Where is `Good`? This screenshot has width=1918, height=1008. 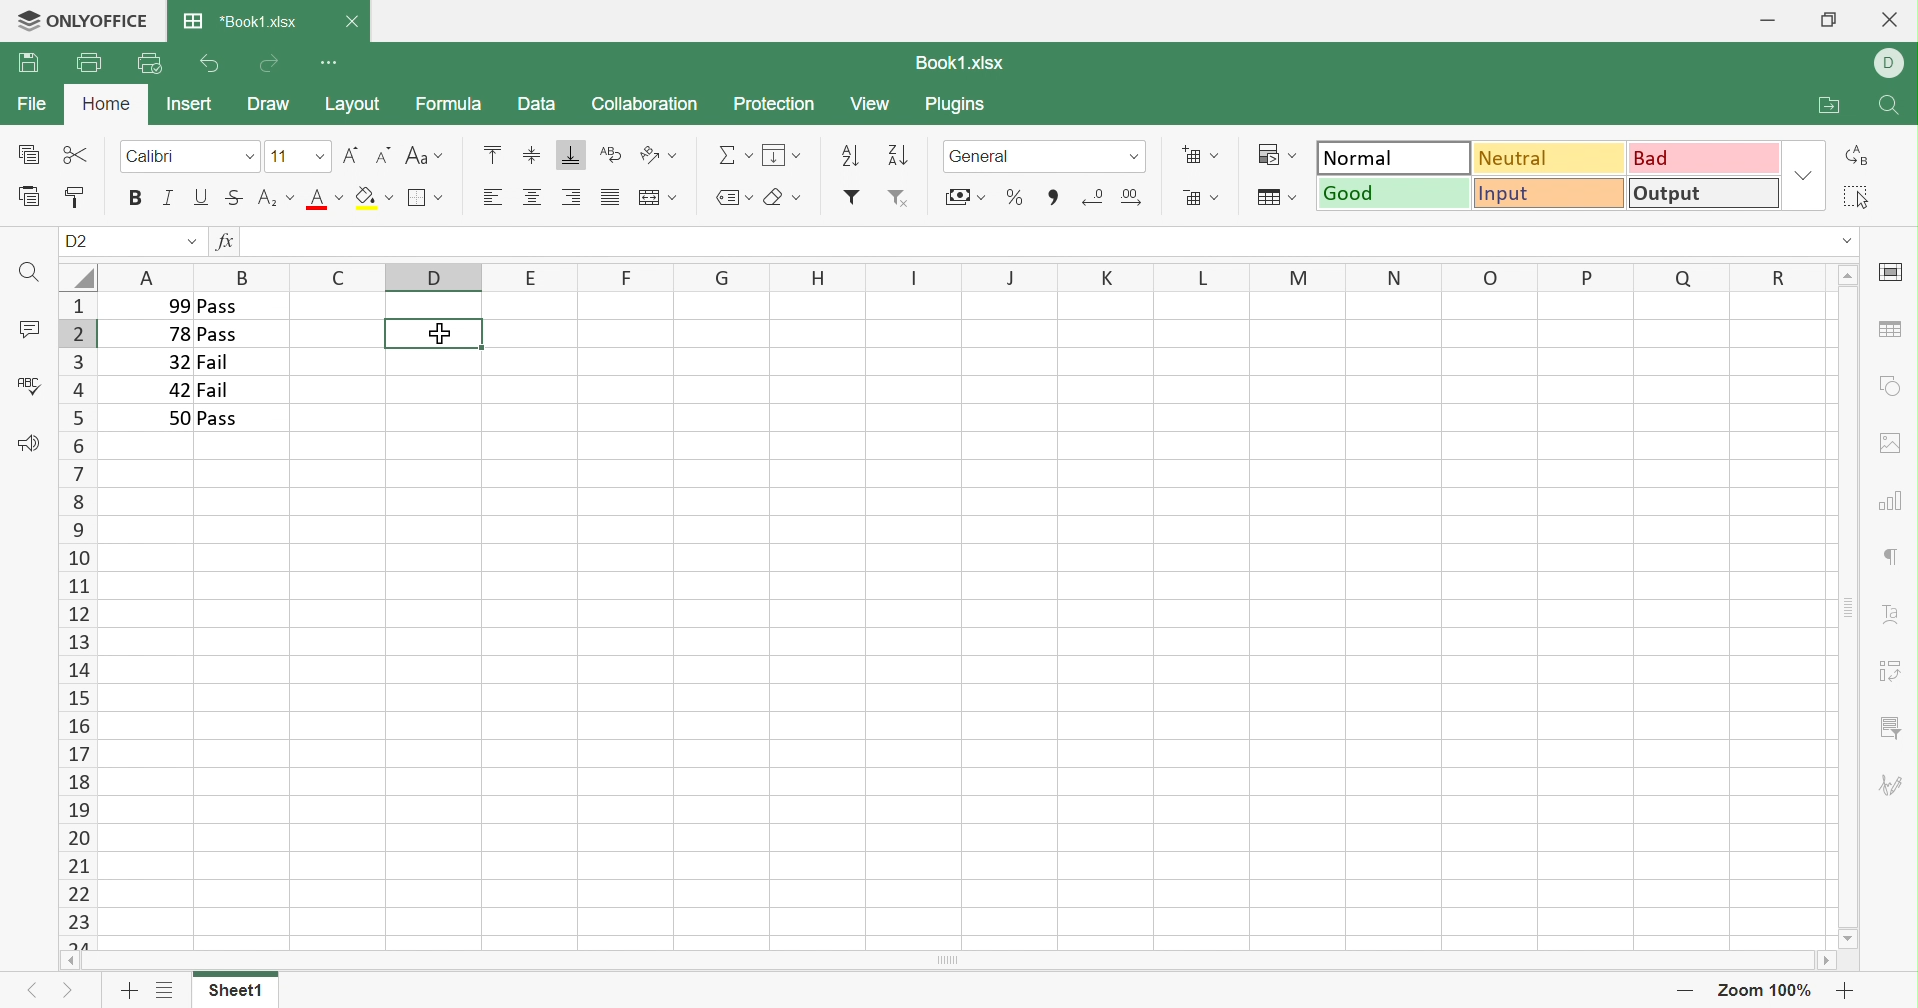
Good is located at coordinates (1394, 192).